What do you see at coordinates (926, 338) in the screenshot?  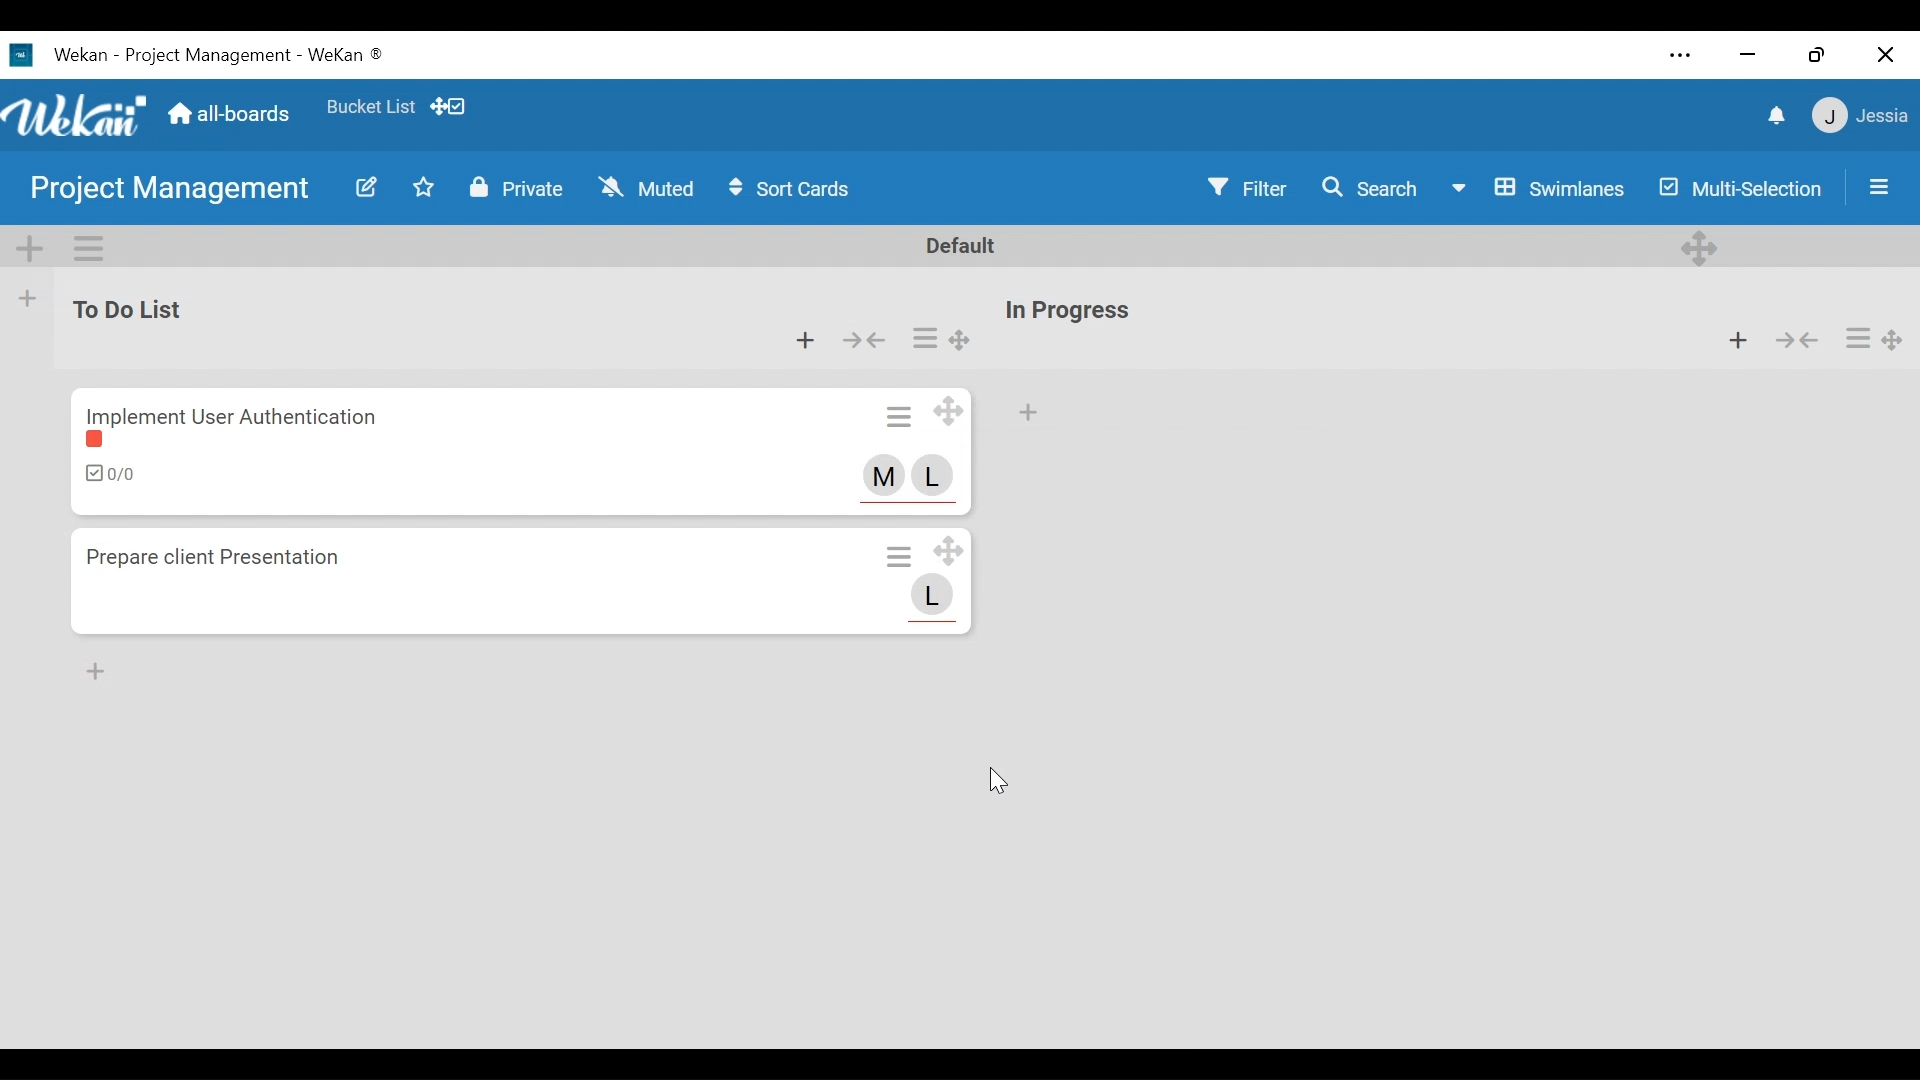 I see `card actions` at bounding box center [926, 338].